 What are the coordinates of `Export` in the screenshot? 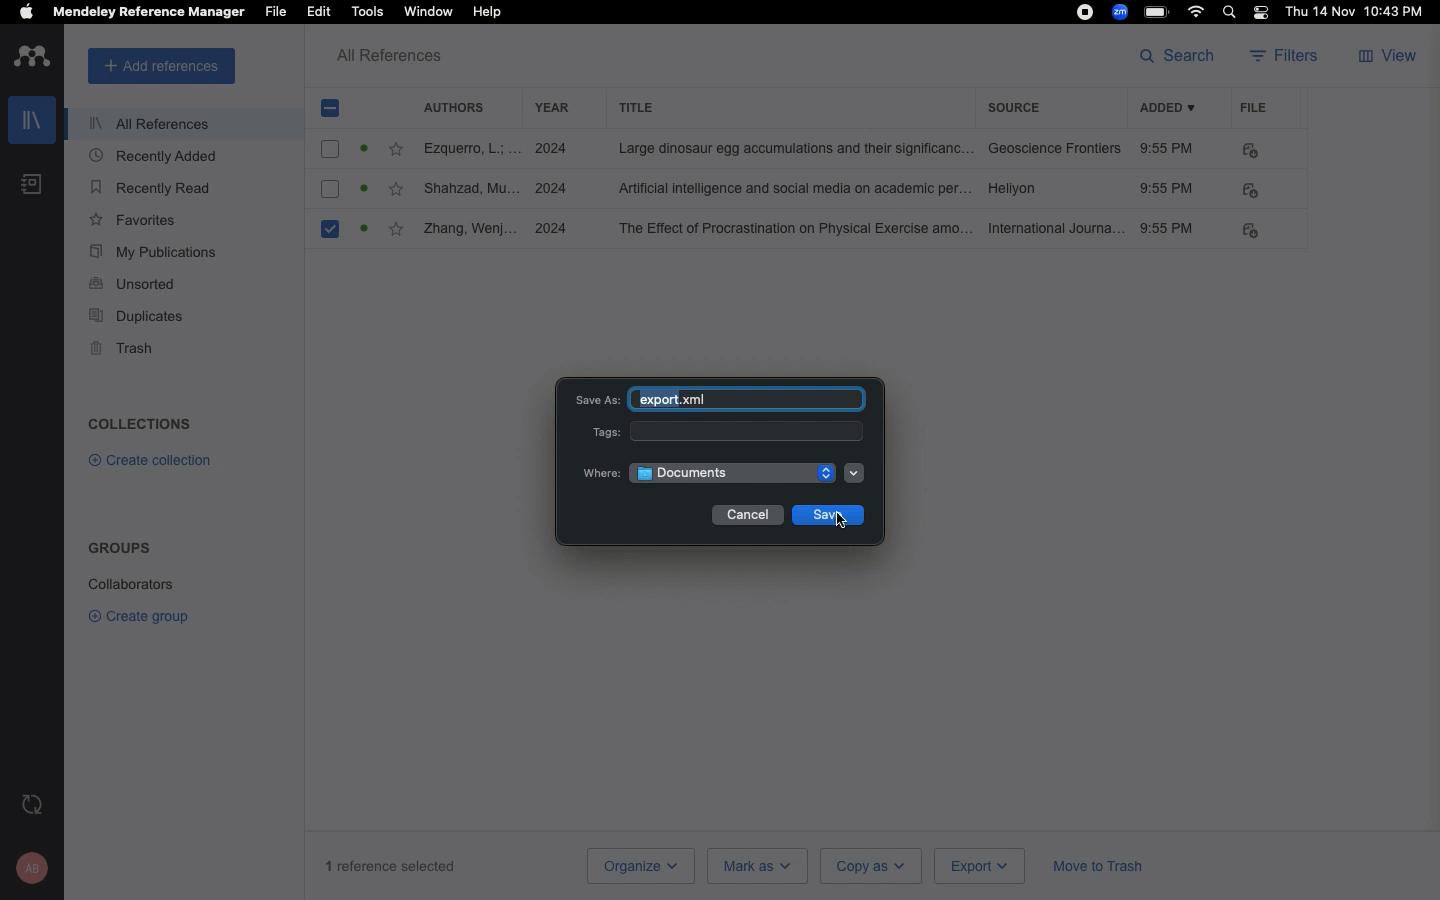 It's located at (979, 866).